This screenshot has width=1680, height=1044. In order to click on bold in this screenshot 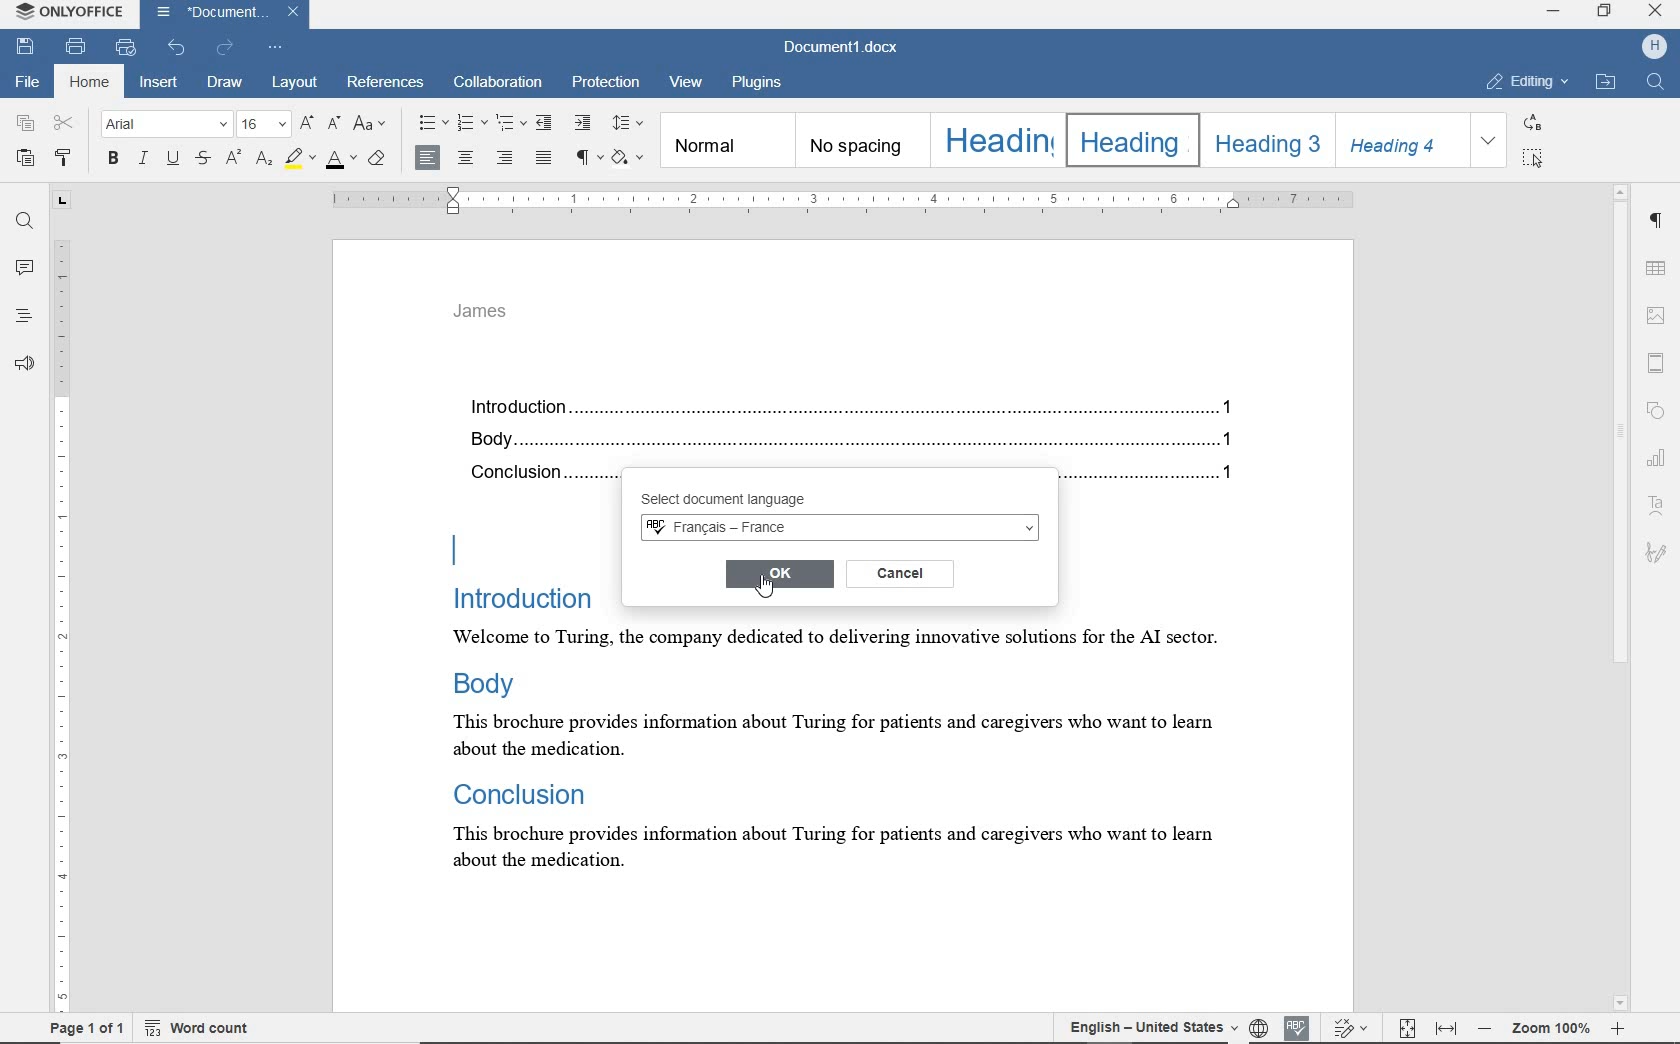, I will do `click(112, 160)`.